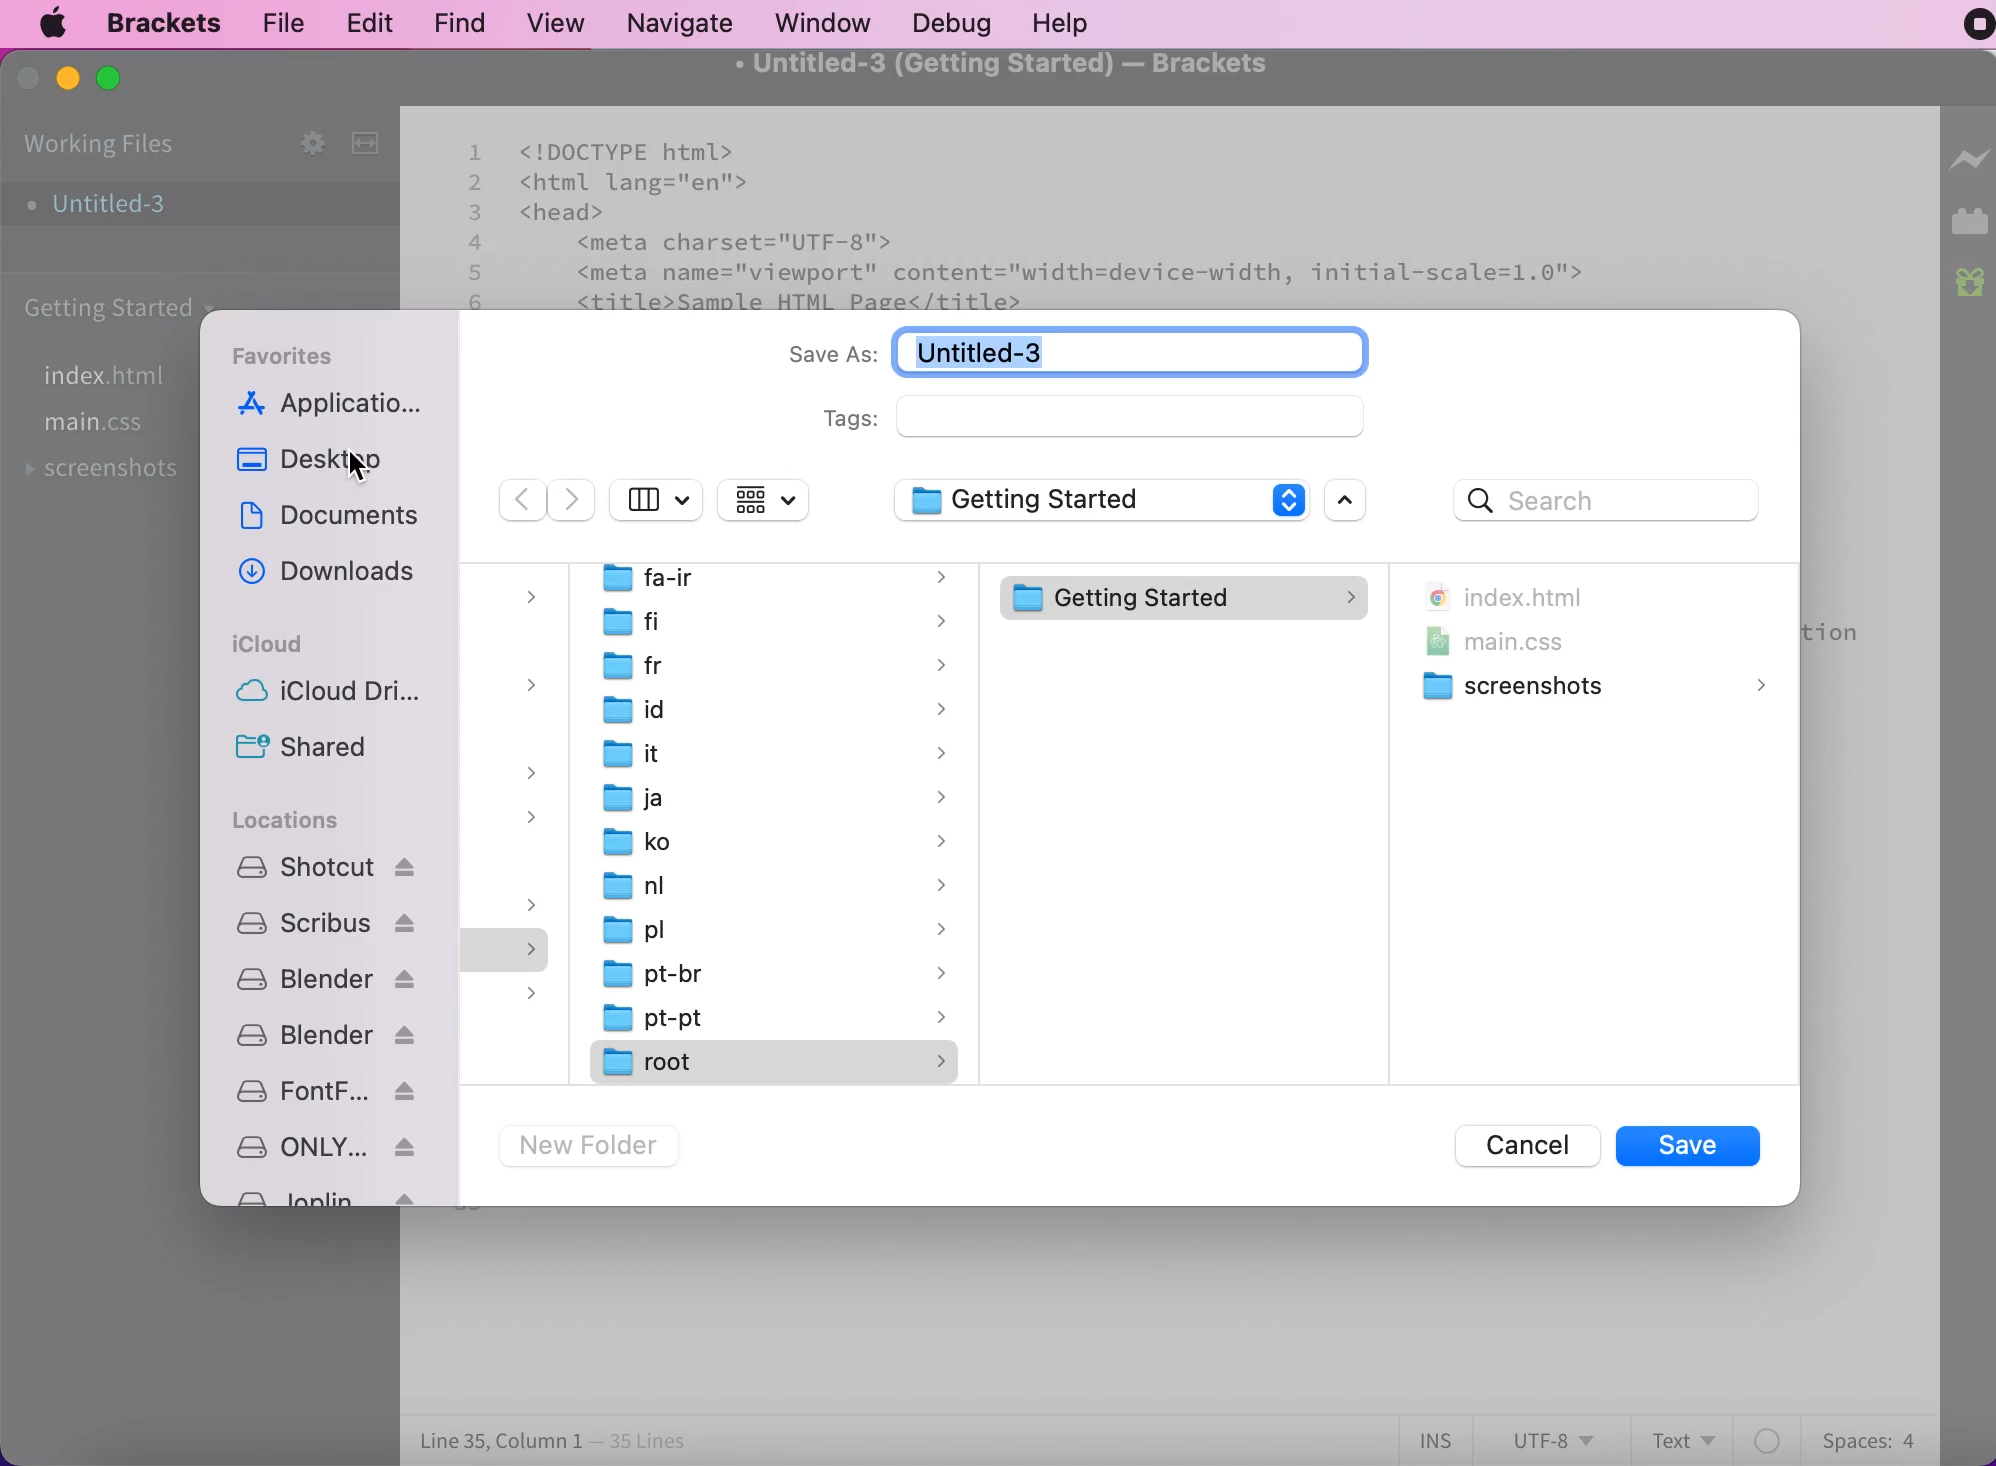 This screenshot has width=1996, height=1466. What do you see at coordinates (778, 884) in the screenshot?
I see `nl` at bounding box center [778, 884].